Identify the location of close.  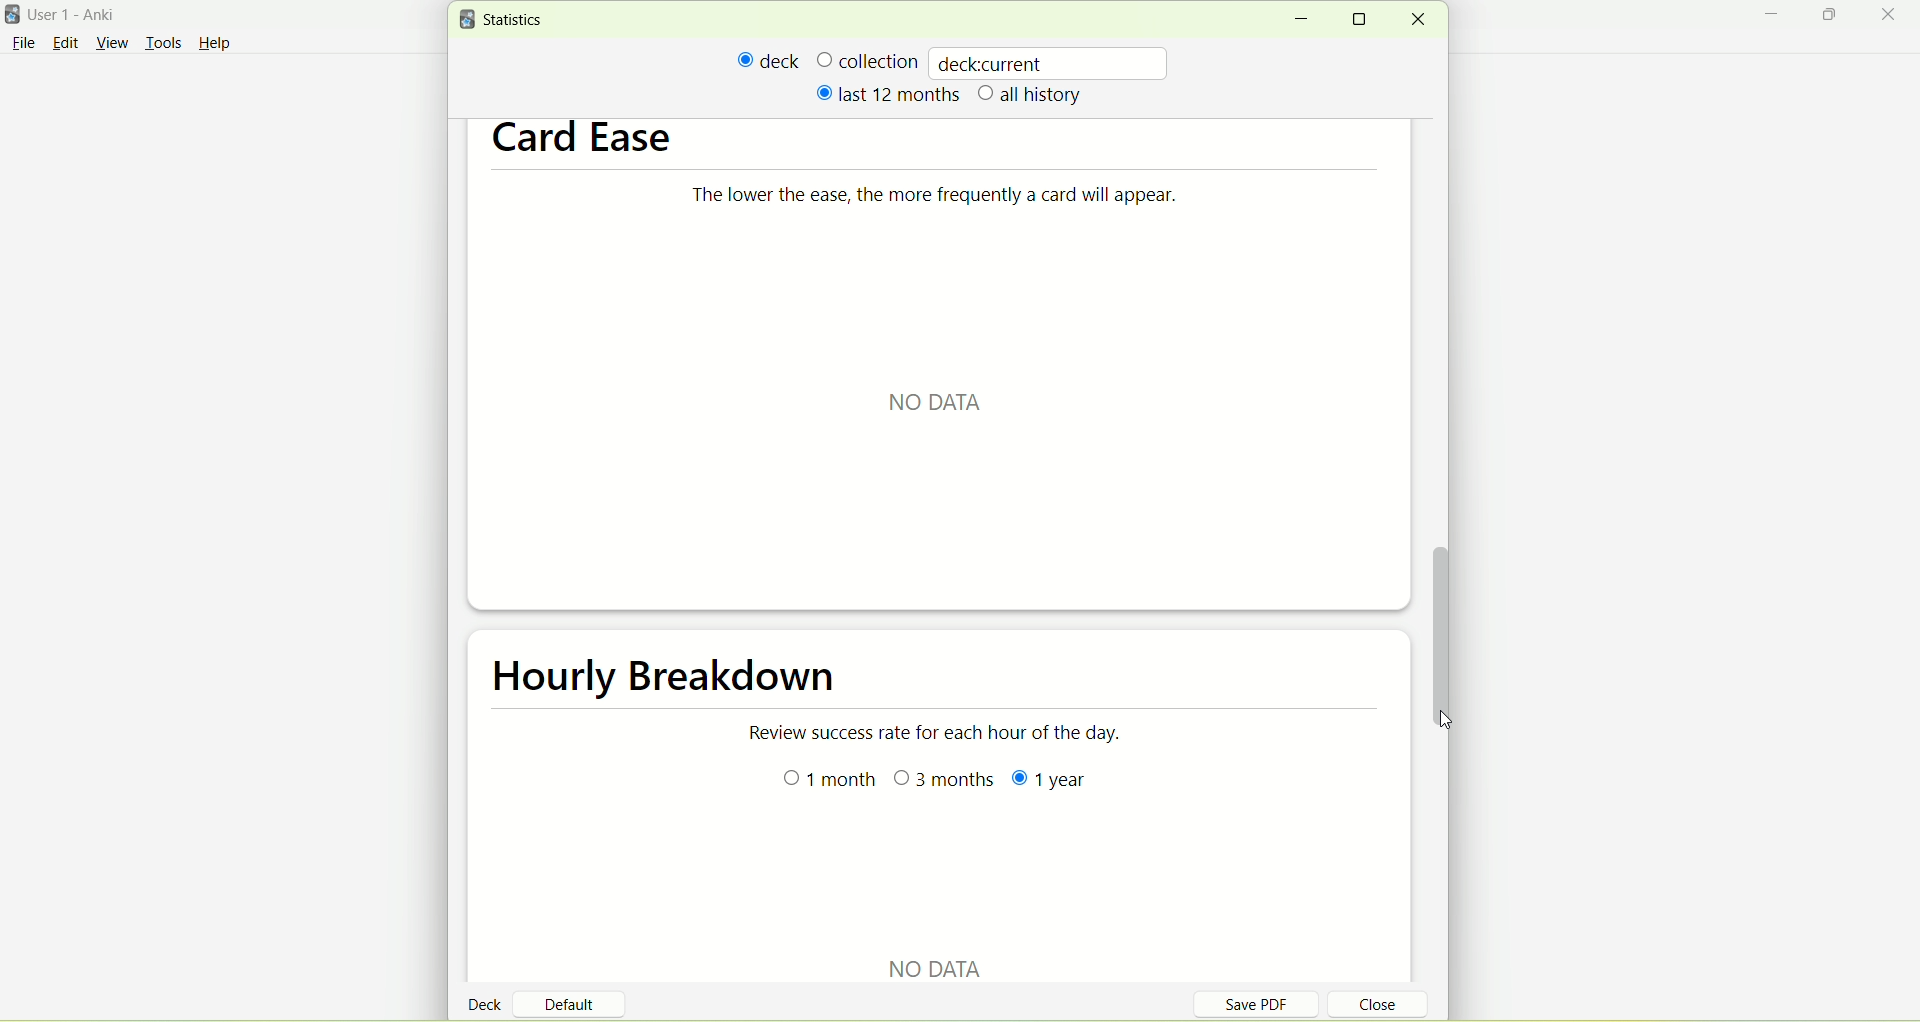
(1417, 20).